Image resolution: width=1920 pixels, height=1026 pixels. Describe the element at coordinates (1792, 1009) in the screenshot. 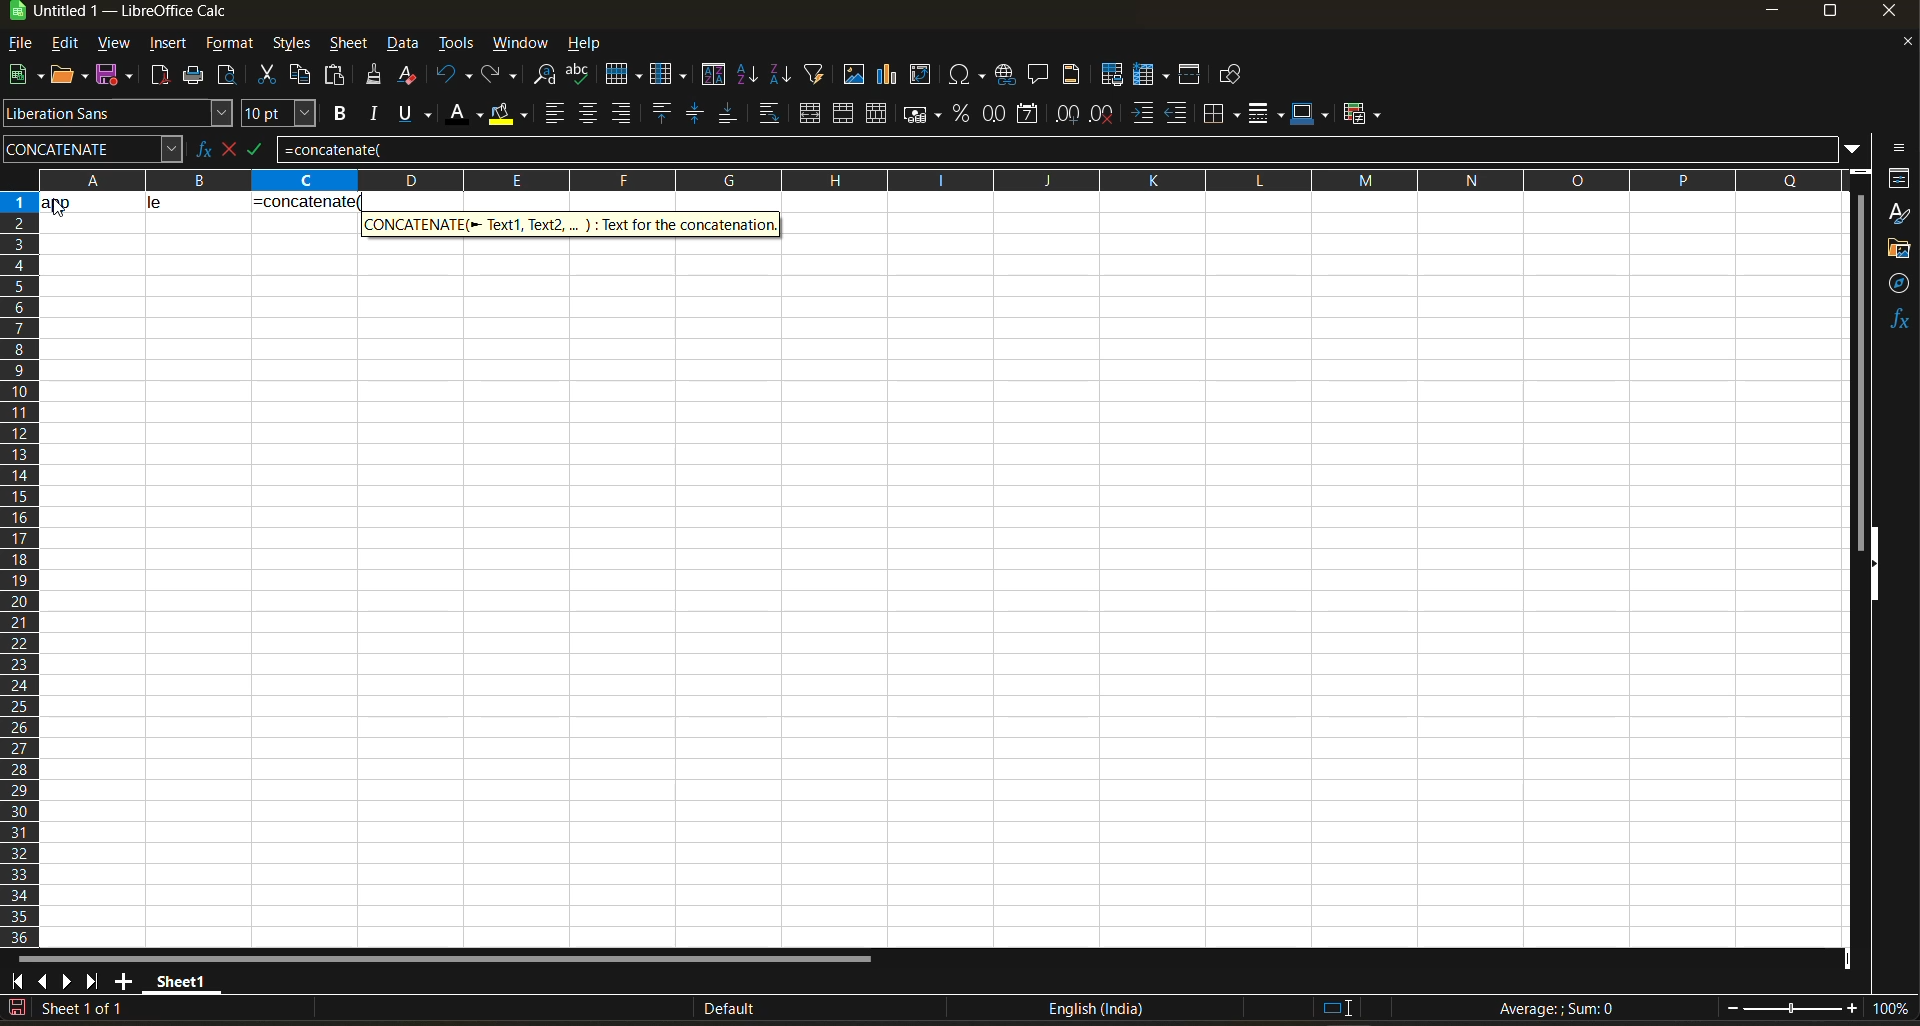

I see `zoom slider` at that location.